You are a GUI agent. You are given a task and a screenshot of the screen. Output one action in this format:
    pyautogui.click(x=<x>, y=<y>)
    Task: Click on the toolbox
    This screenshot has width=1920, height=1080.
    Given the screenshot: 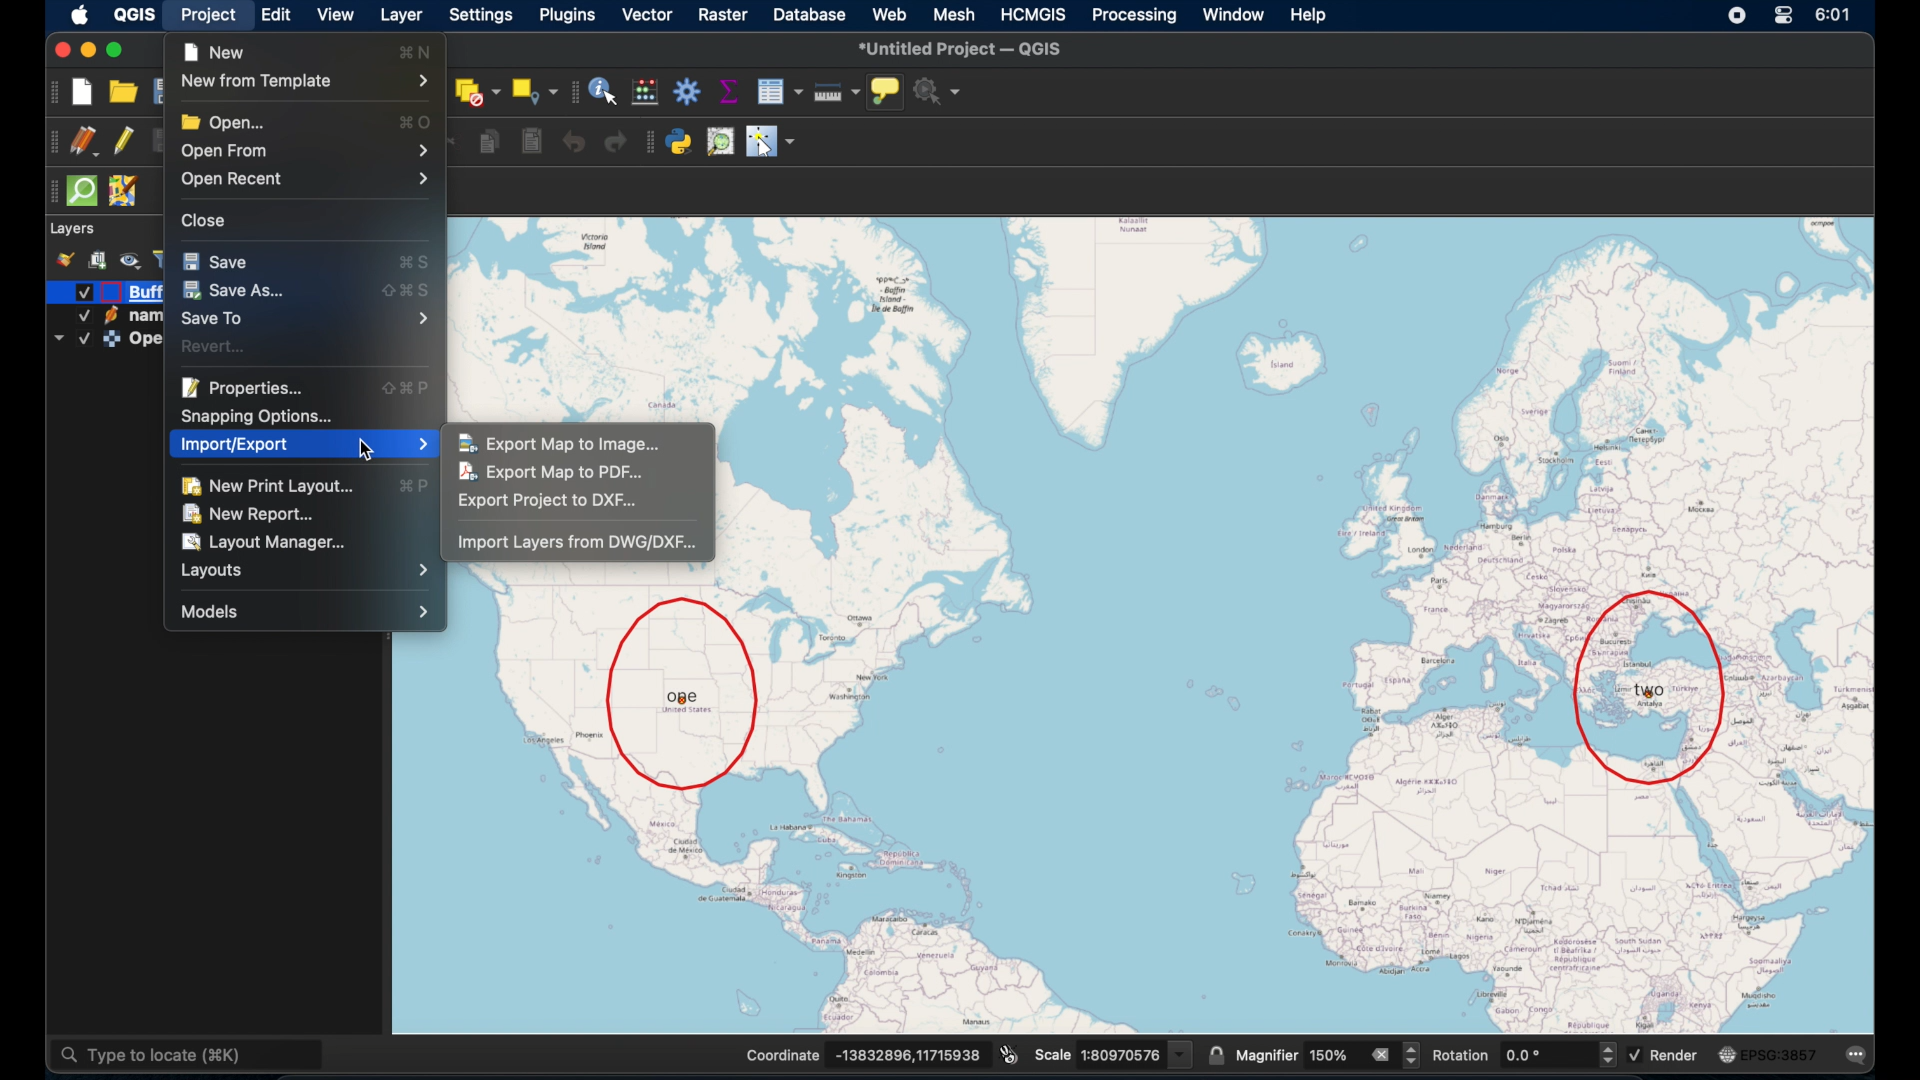 What is the action you would take?
    pyautogui.click(x=689, y=94)
    